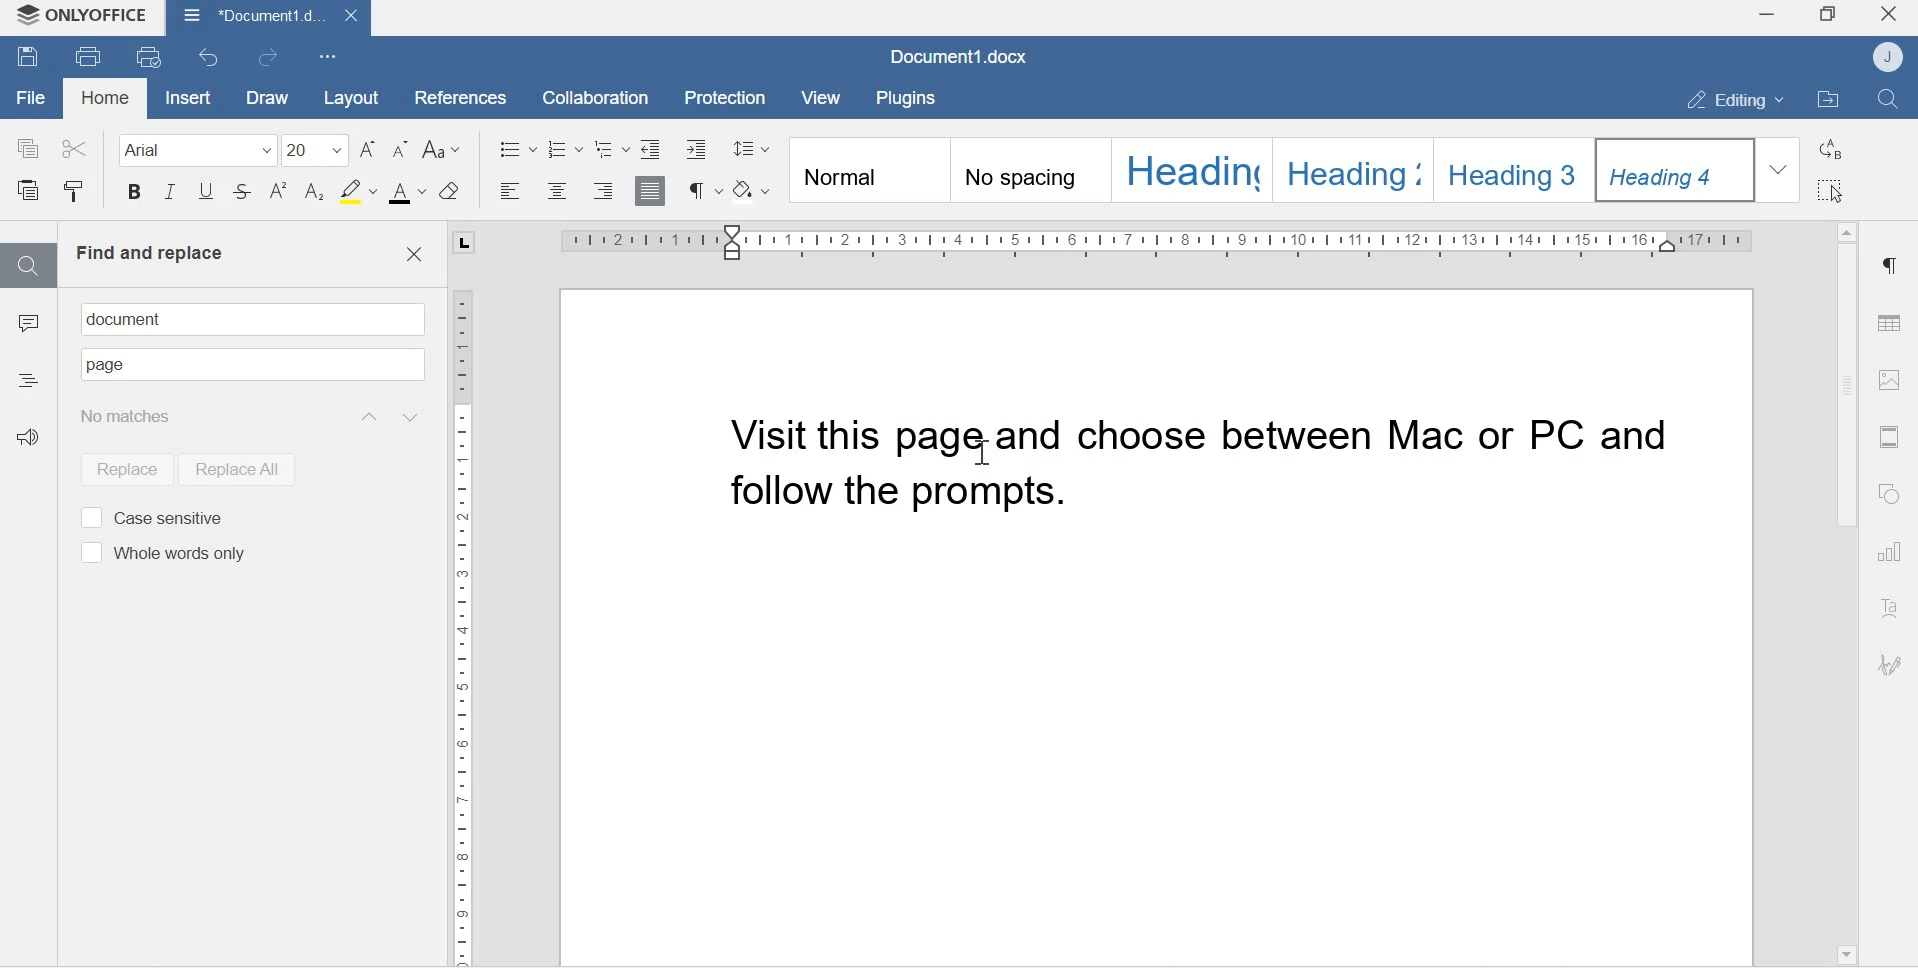 The width and height of the screenshot is (1918, 968). What do you see at coordinates (28, 378) in the screenshot?
I see `Headings` at bounding box center [28, 378].